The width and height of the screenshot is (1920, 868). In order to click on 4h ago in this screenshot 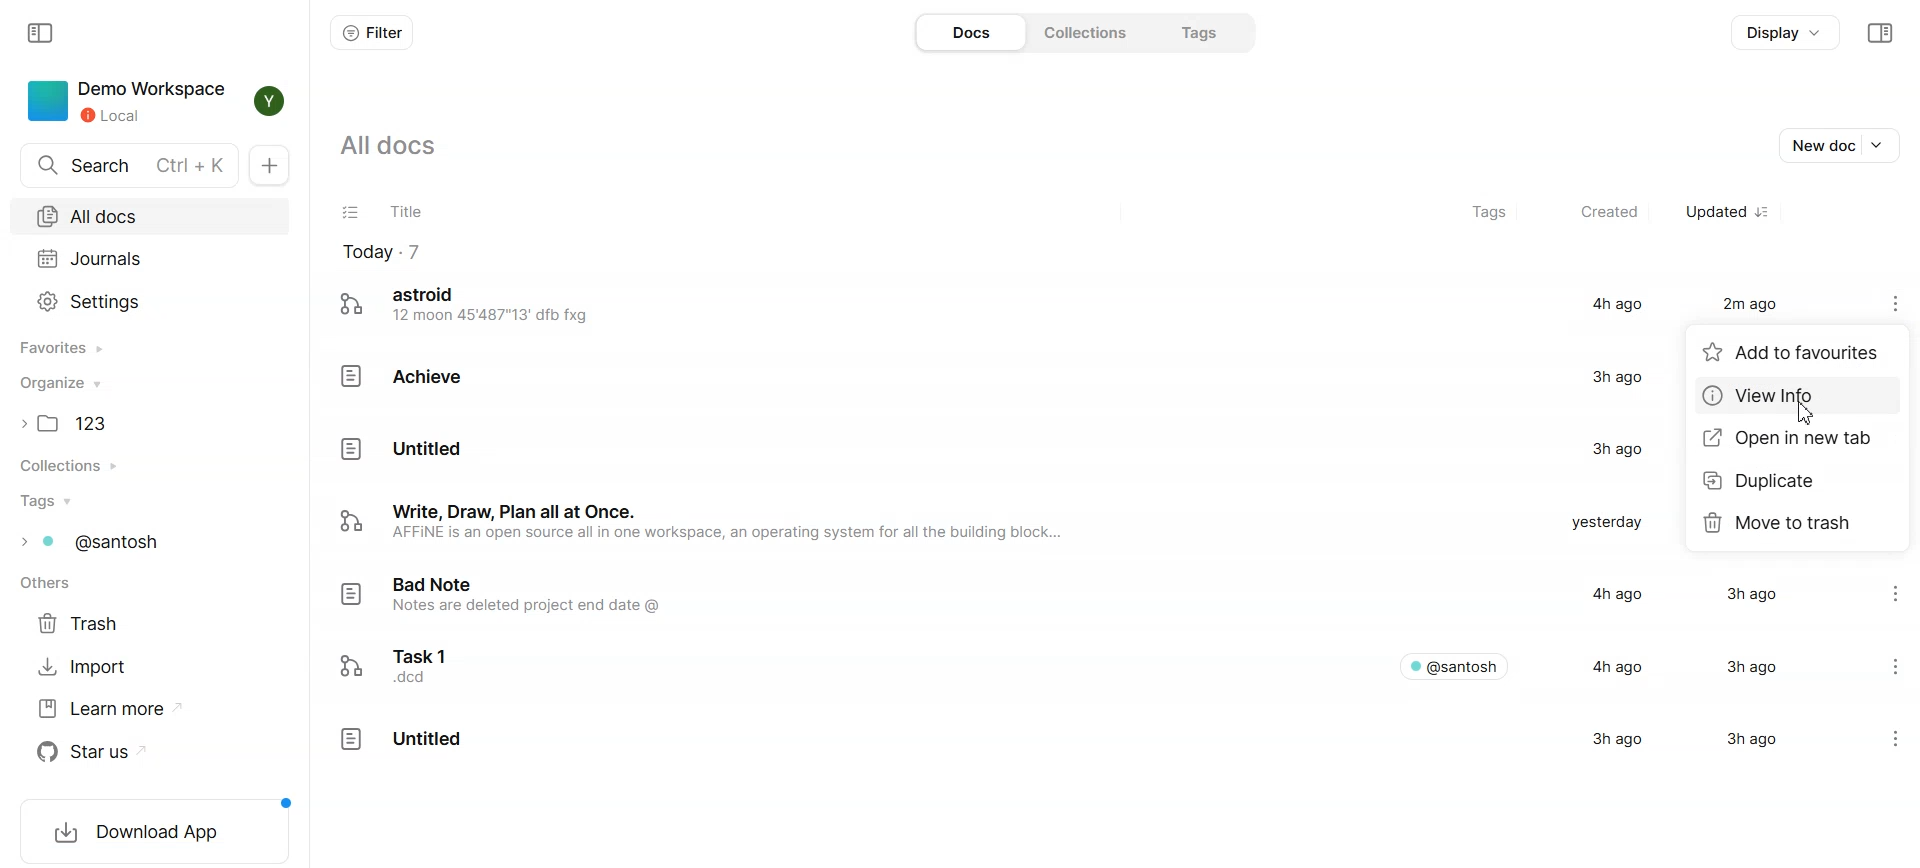, I will do `click(1617, 666)`.